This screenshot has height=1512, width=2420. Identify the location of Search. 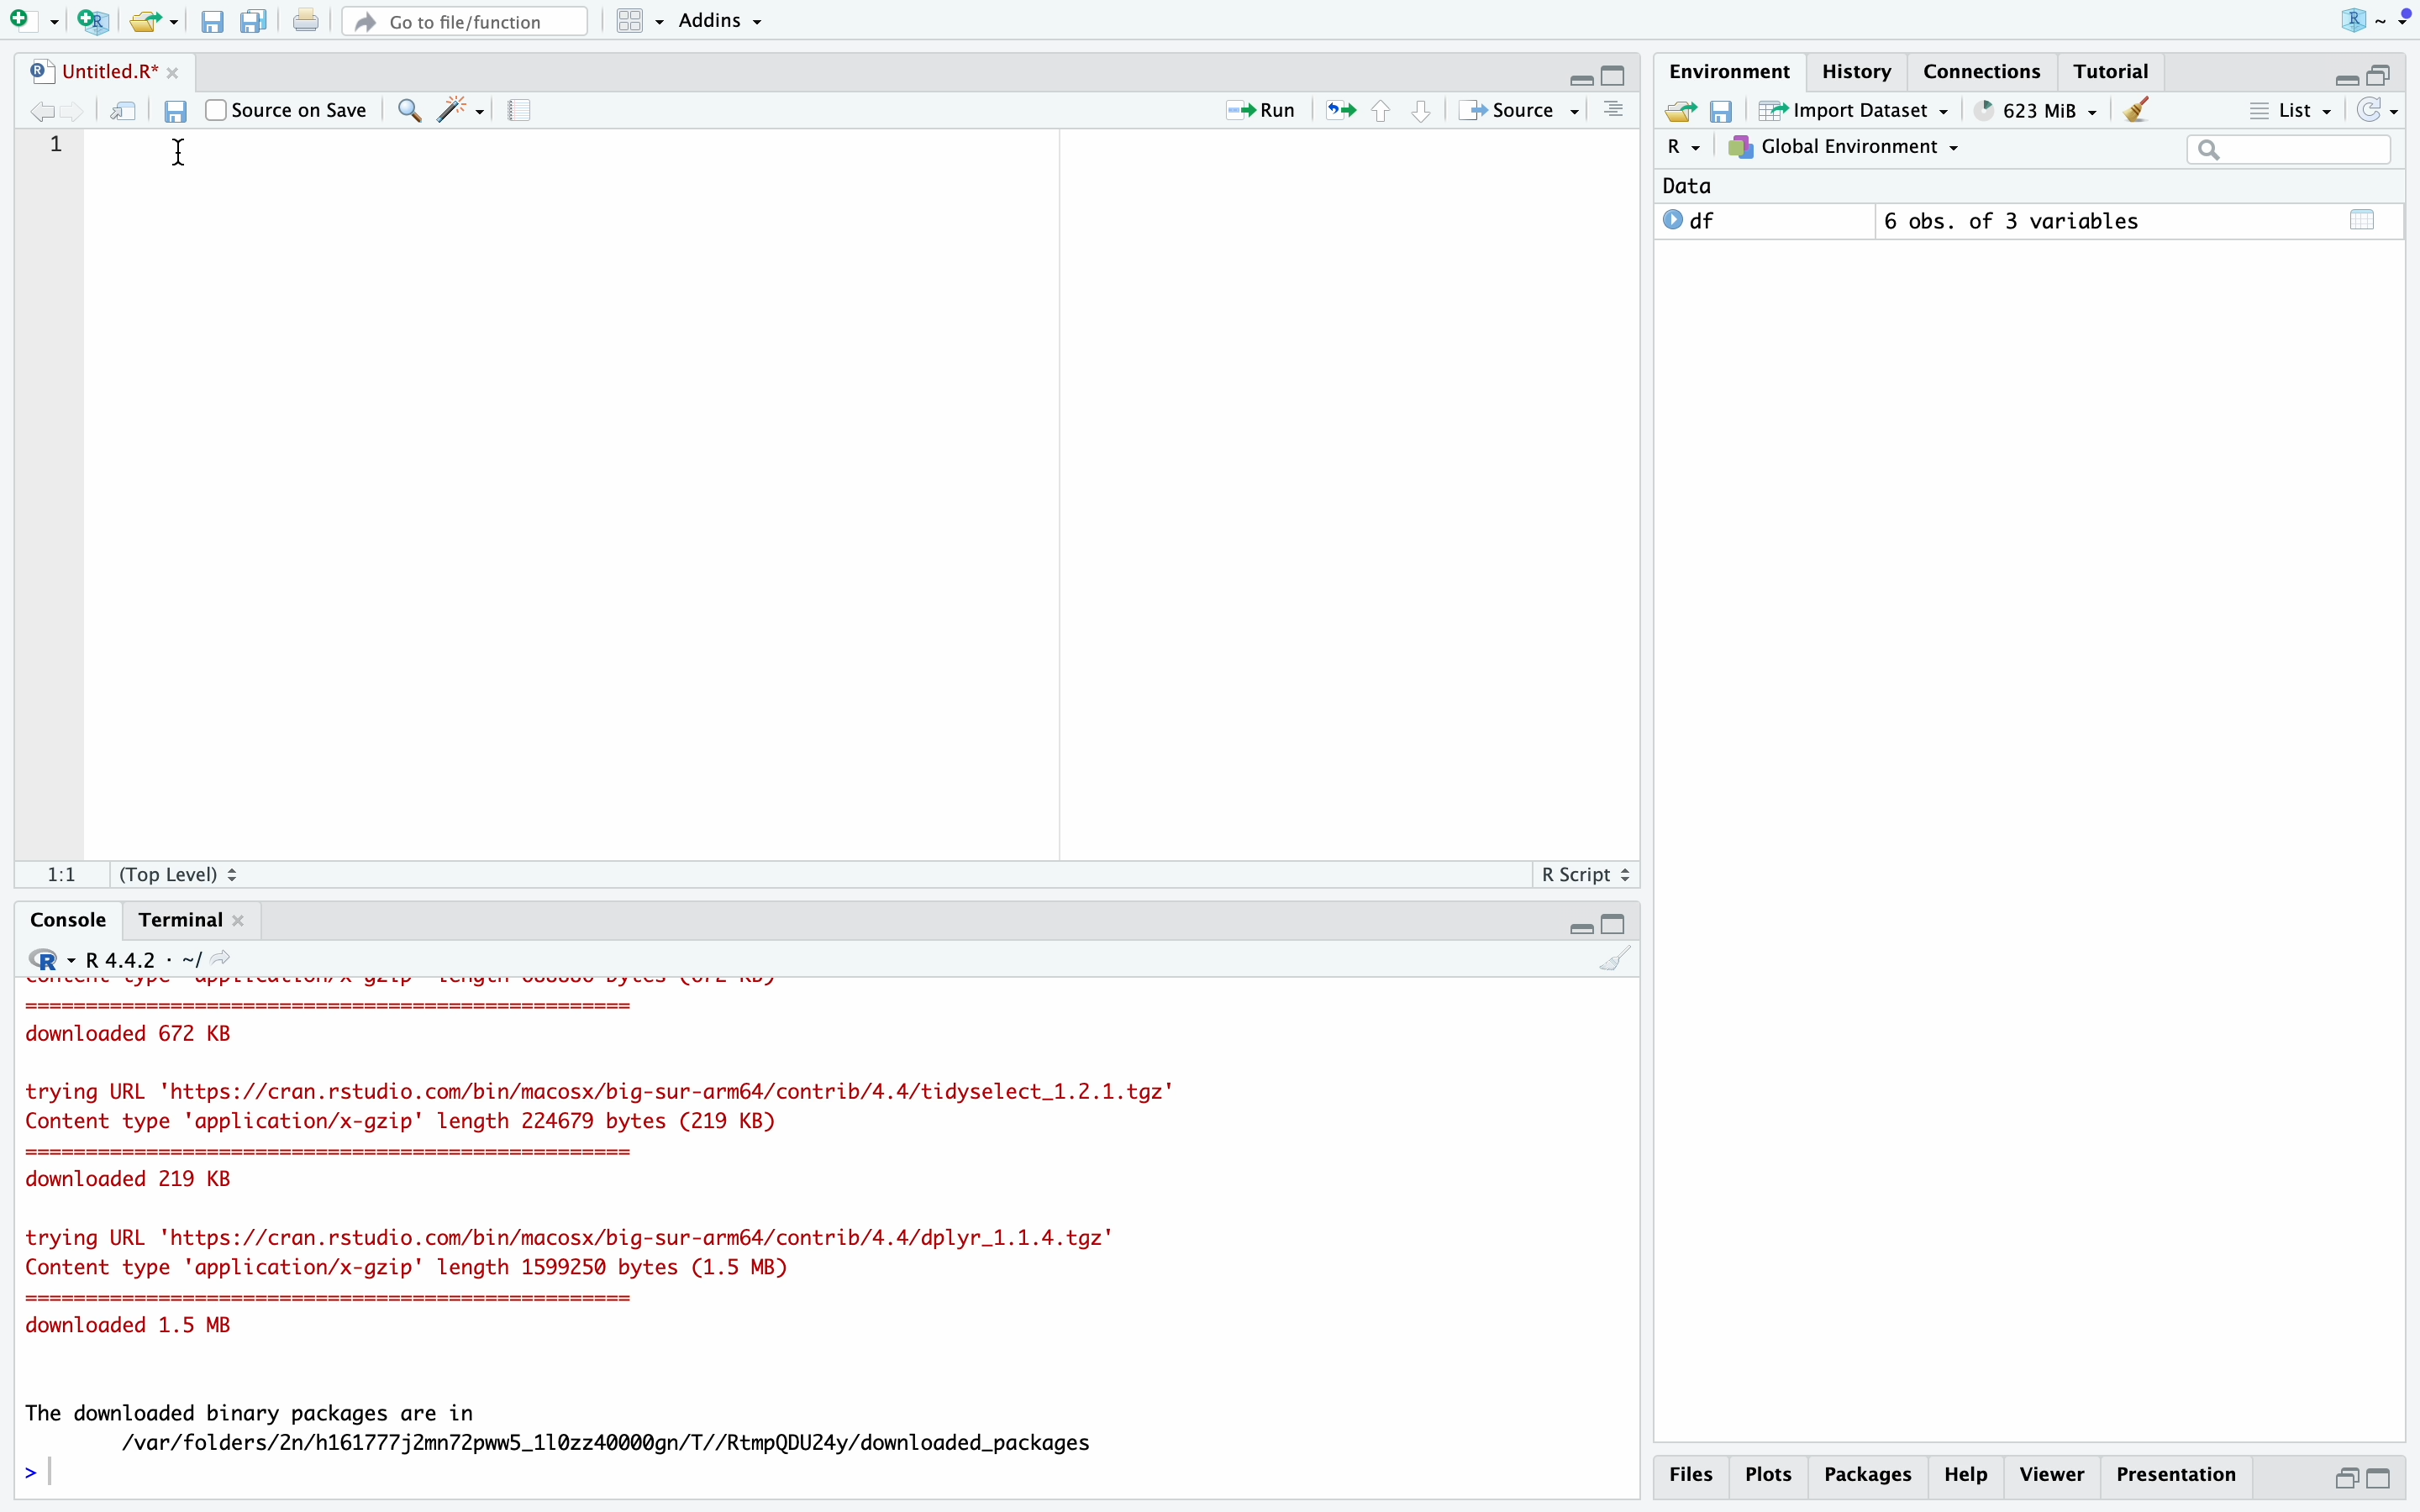
(2293, 150).